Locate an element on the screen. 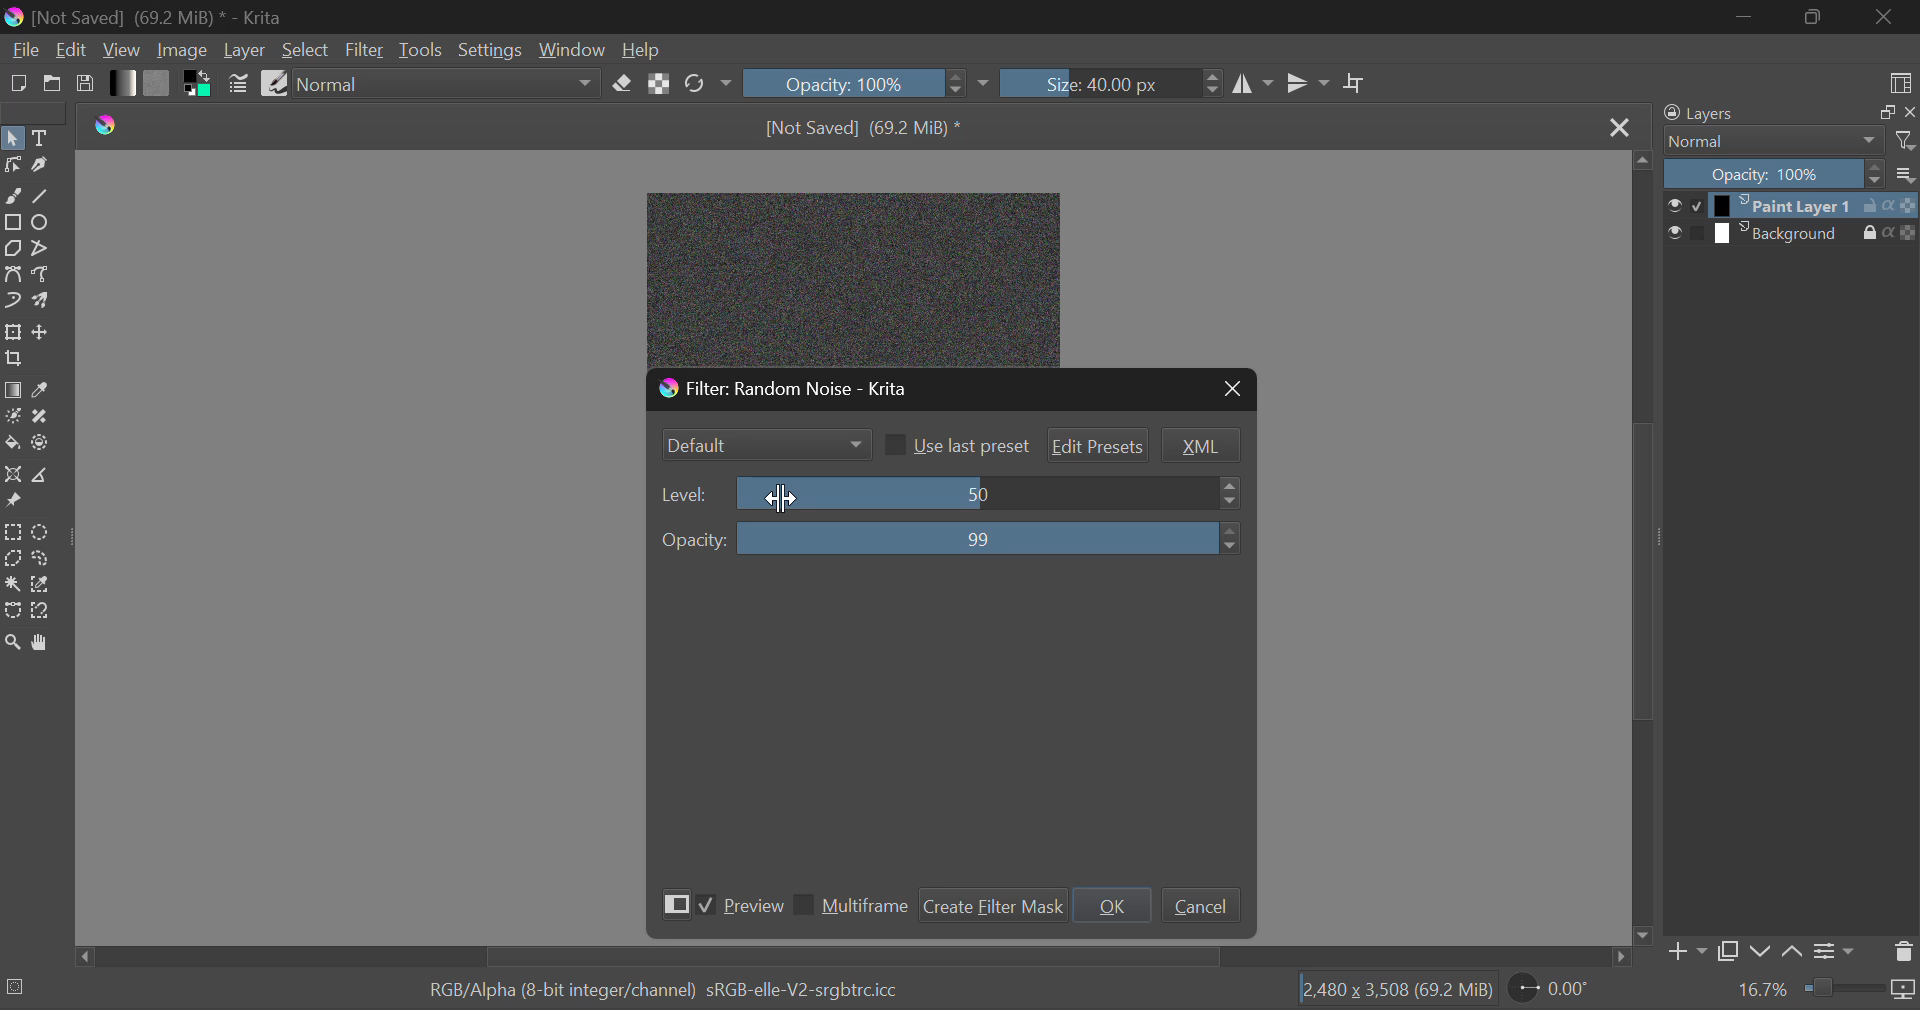 Image resolution: width=1920 pixels, height=1010 pixels. Rotate Image is located at coordinates (706, 84).